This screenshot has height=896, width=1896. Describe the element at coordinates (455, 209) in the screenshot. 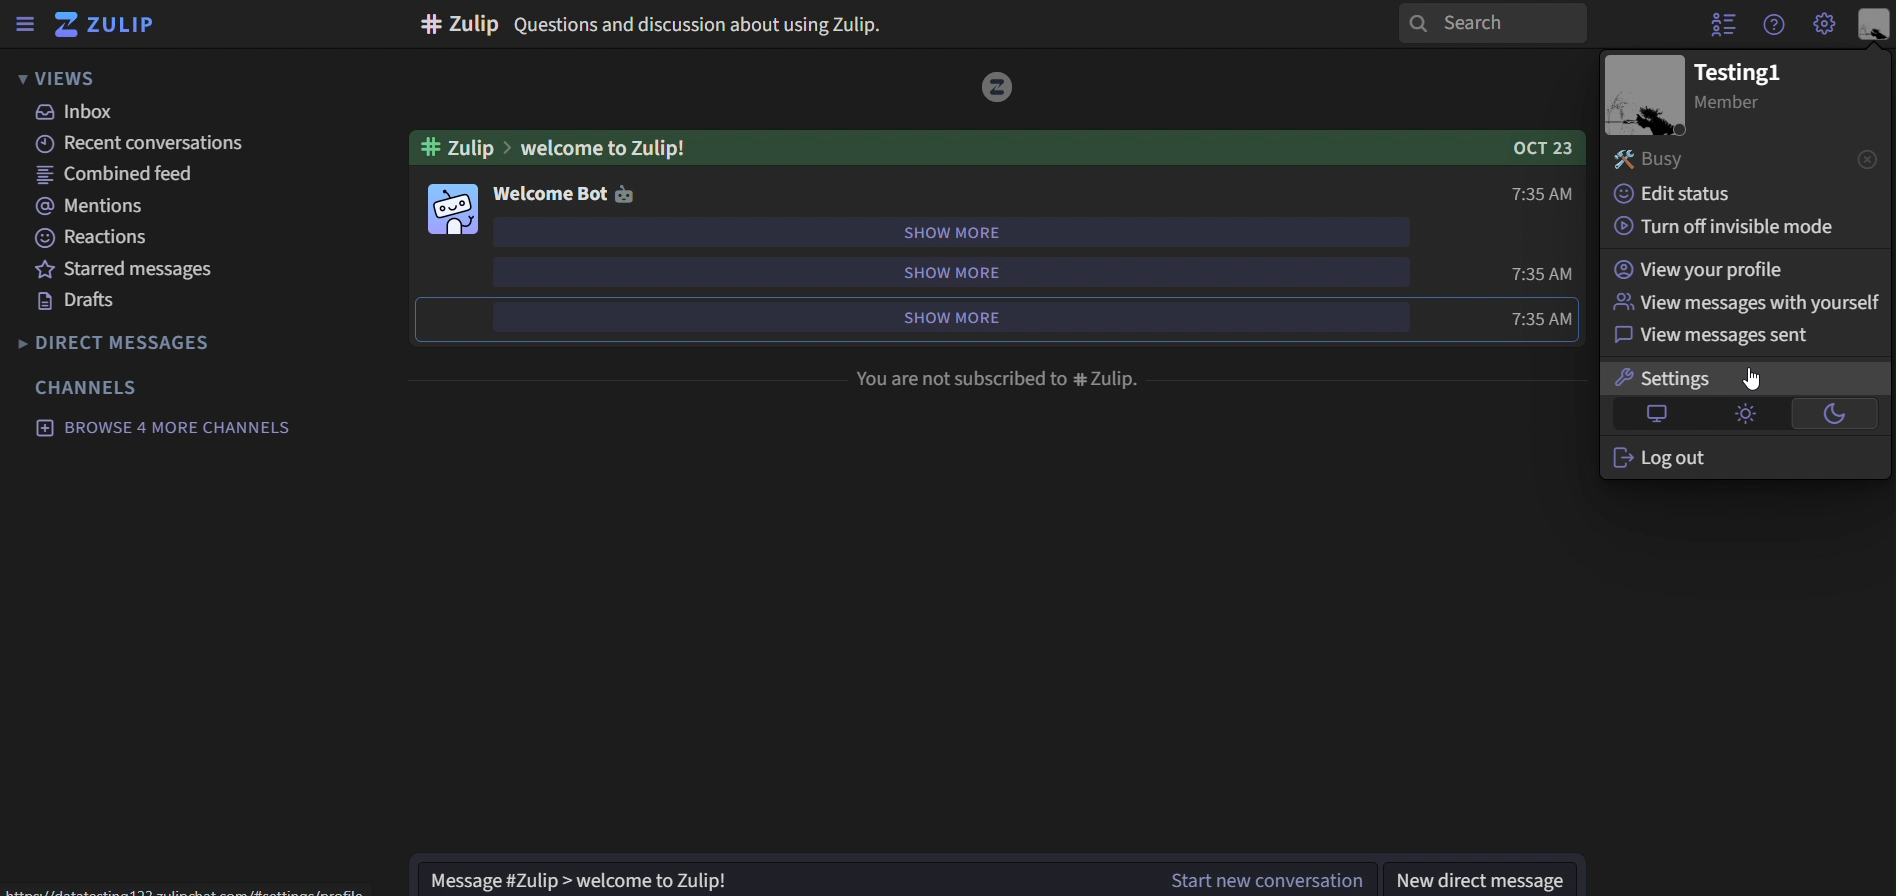

I see `image` at that location.